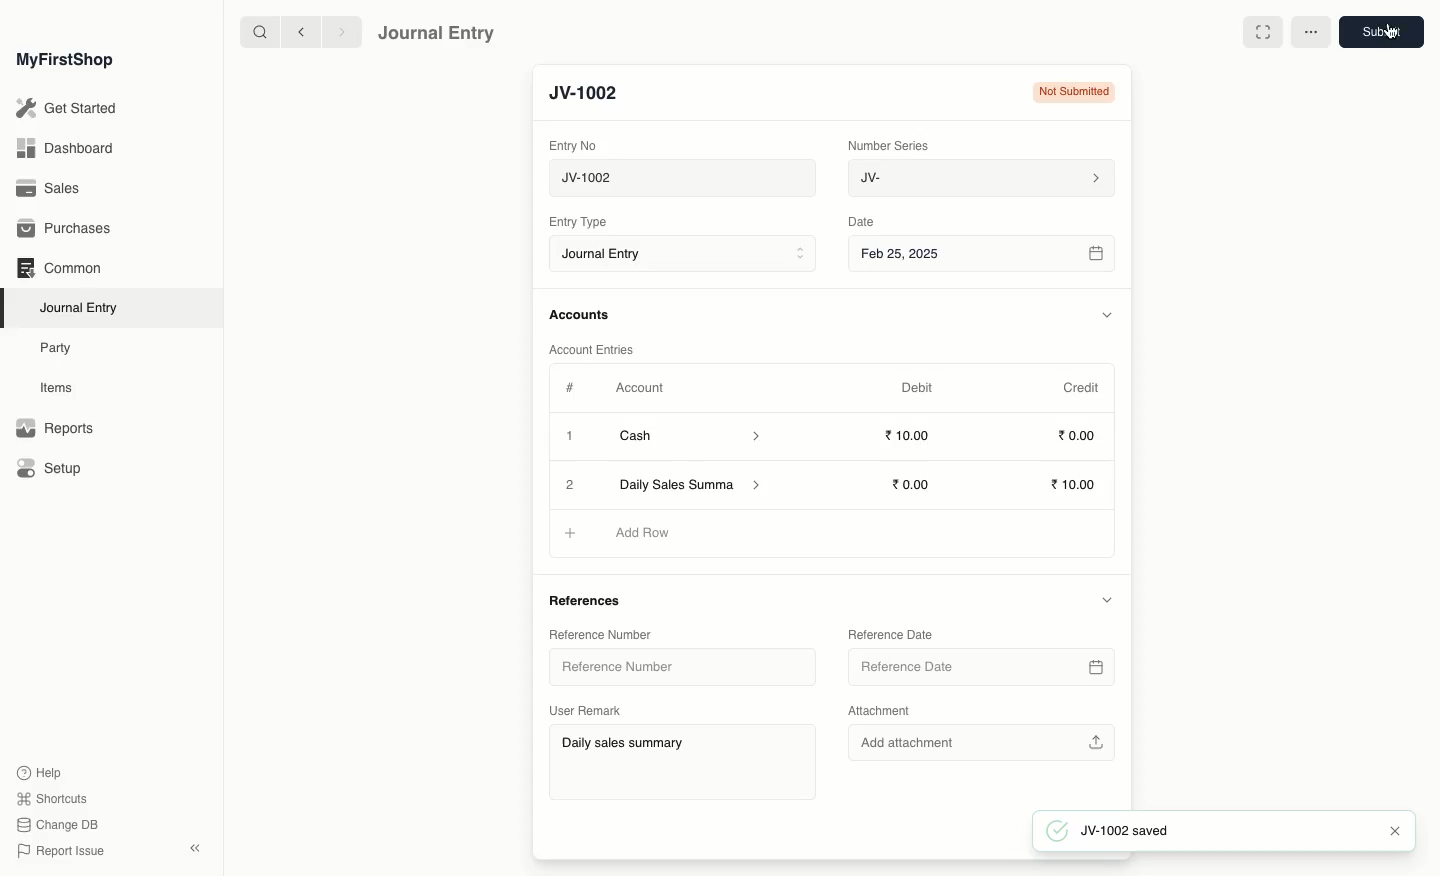  What do you see at coordinates (69, 229) in the screenshot?
I see `Purchases` at bounding box center [69, 229].